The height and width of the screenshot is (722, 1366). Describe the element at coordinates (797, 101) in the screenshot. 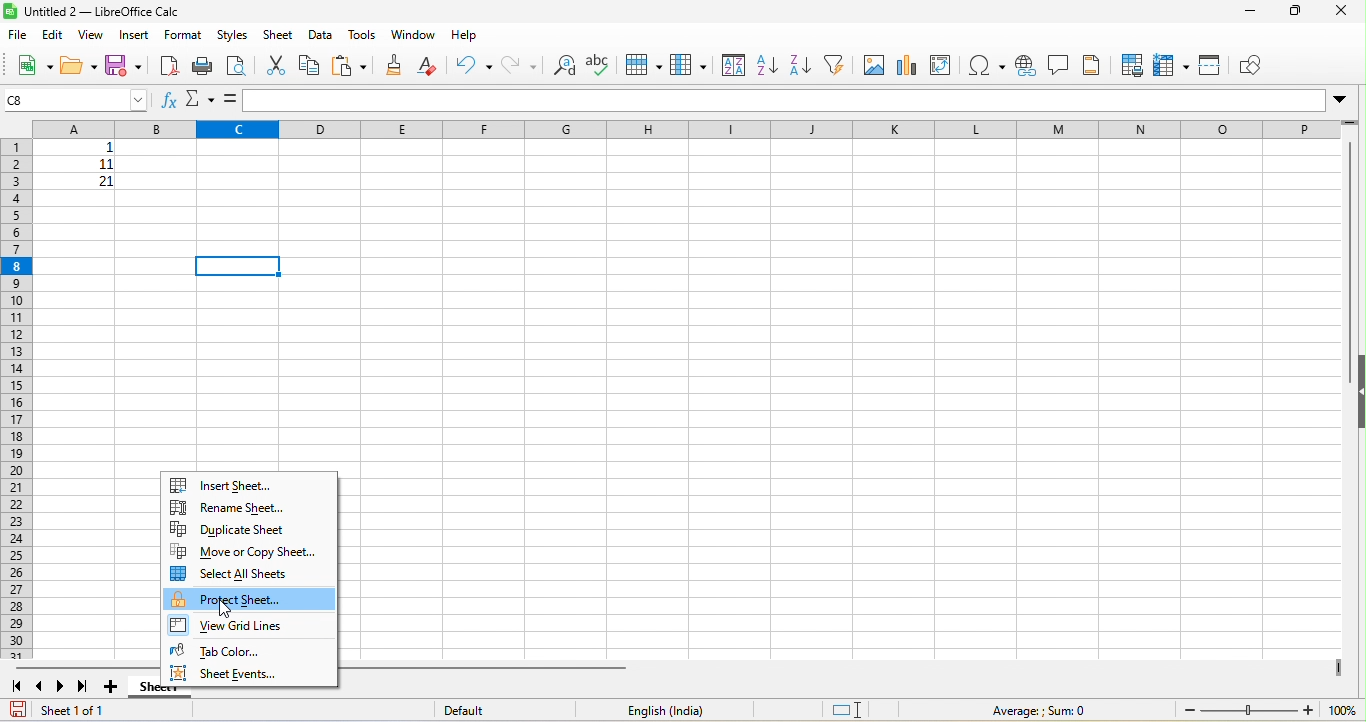

I see `formula bar` at that location.